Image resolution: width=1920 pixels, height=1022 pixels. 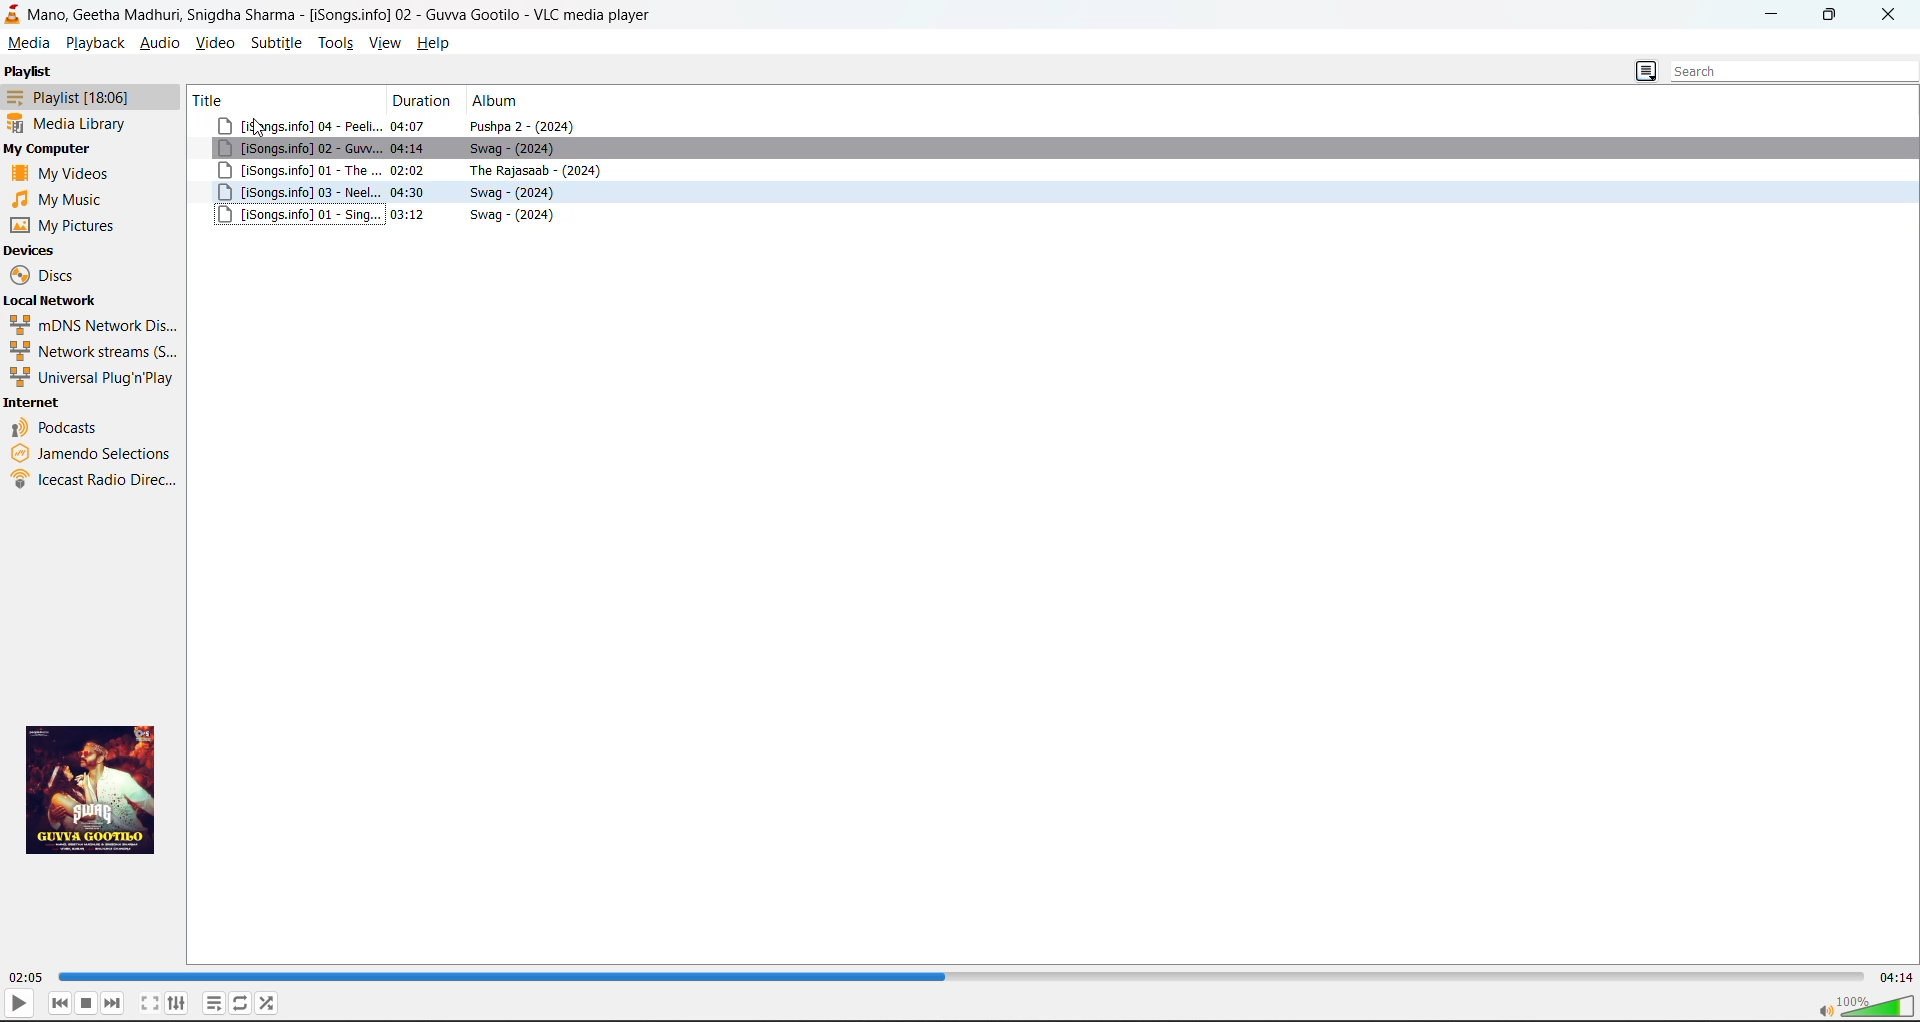 I want to click on playlist, so click(x=29, y=71).